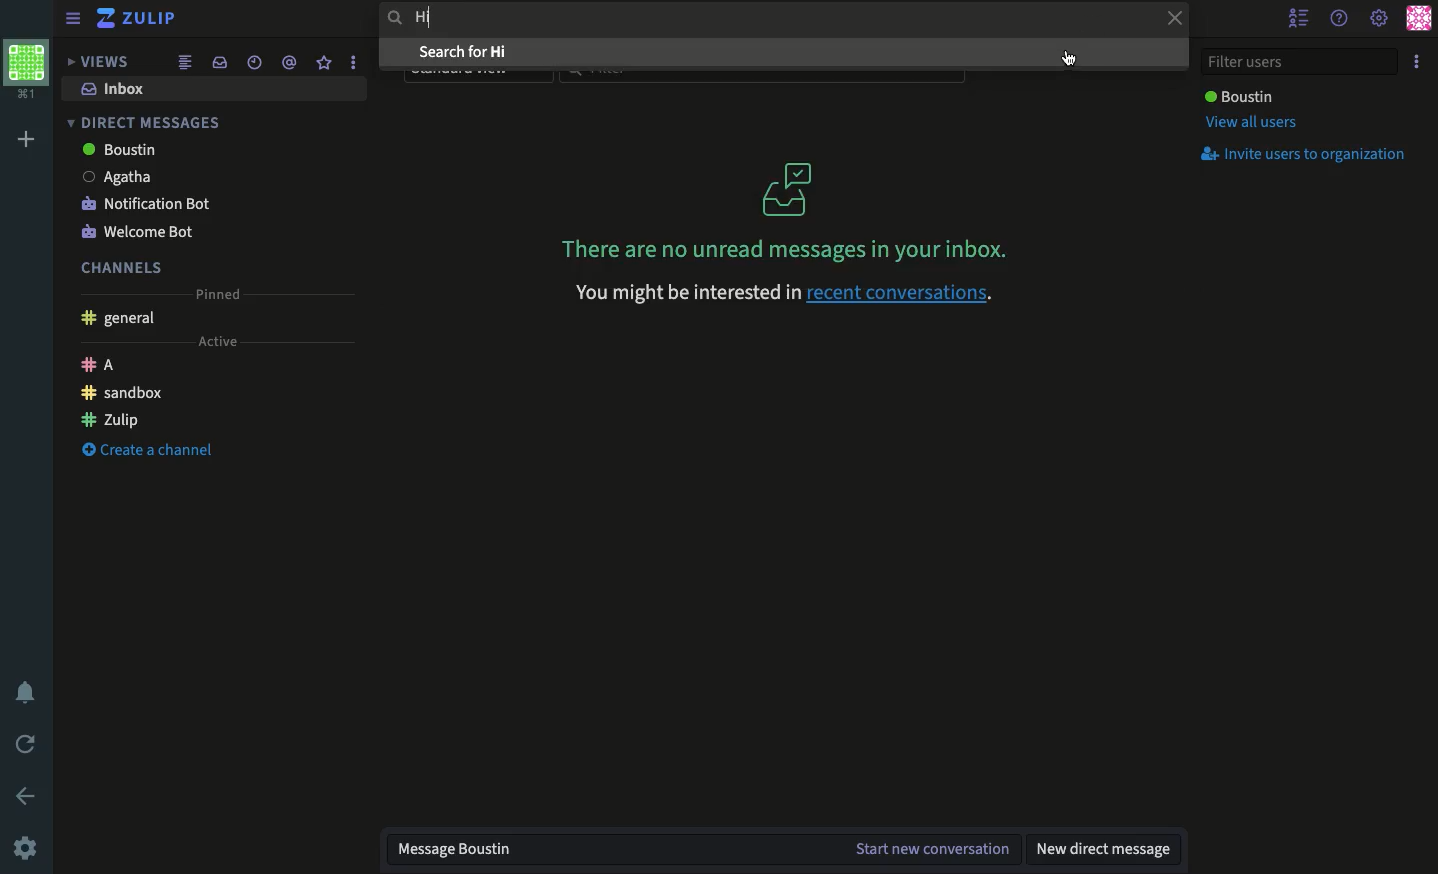  I want to click on Inbox, so click(216, 63).